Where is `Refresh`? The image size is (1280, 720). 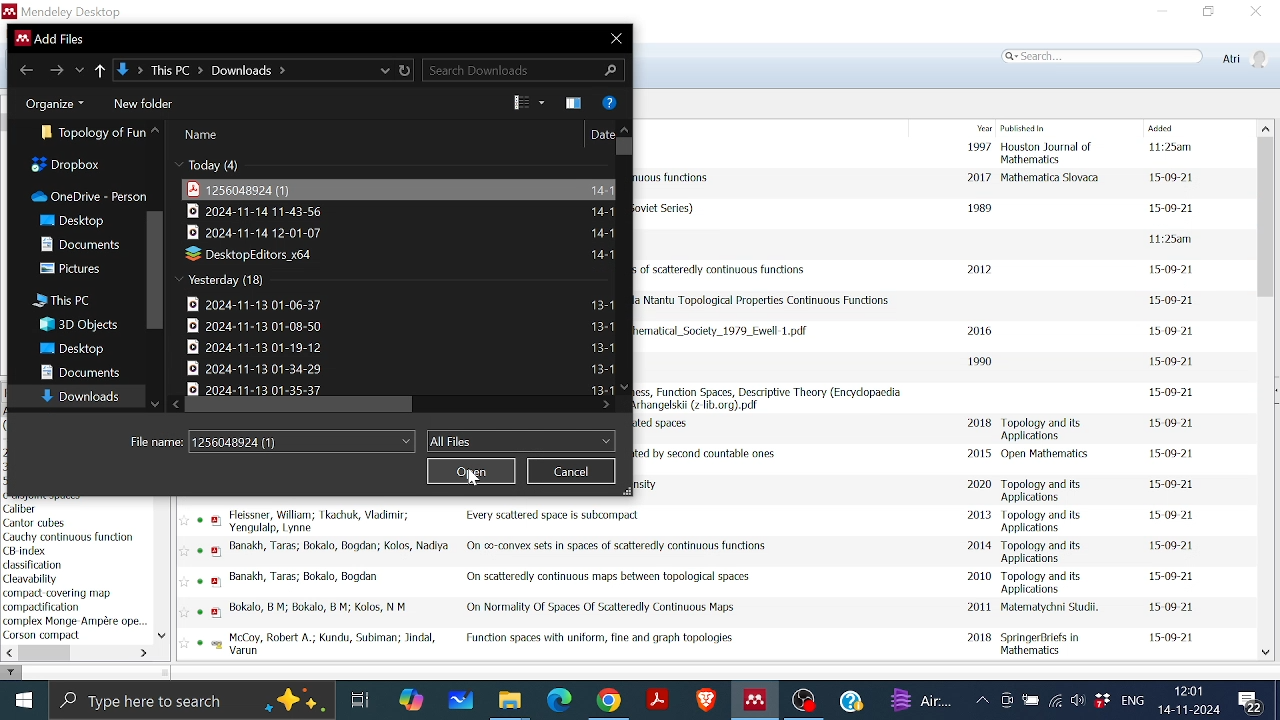
Refresh is located at coordinates (404, 69).